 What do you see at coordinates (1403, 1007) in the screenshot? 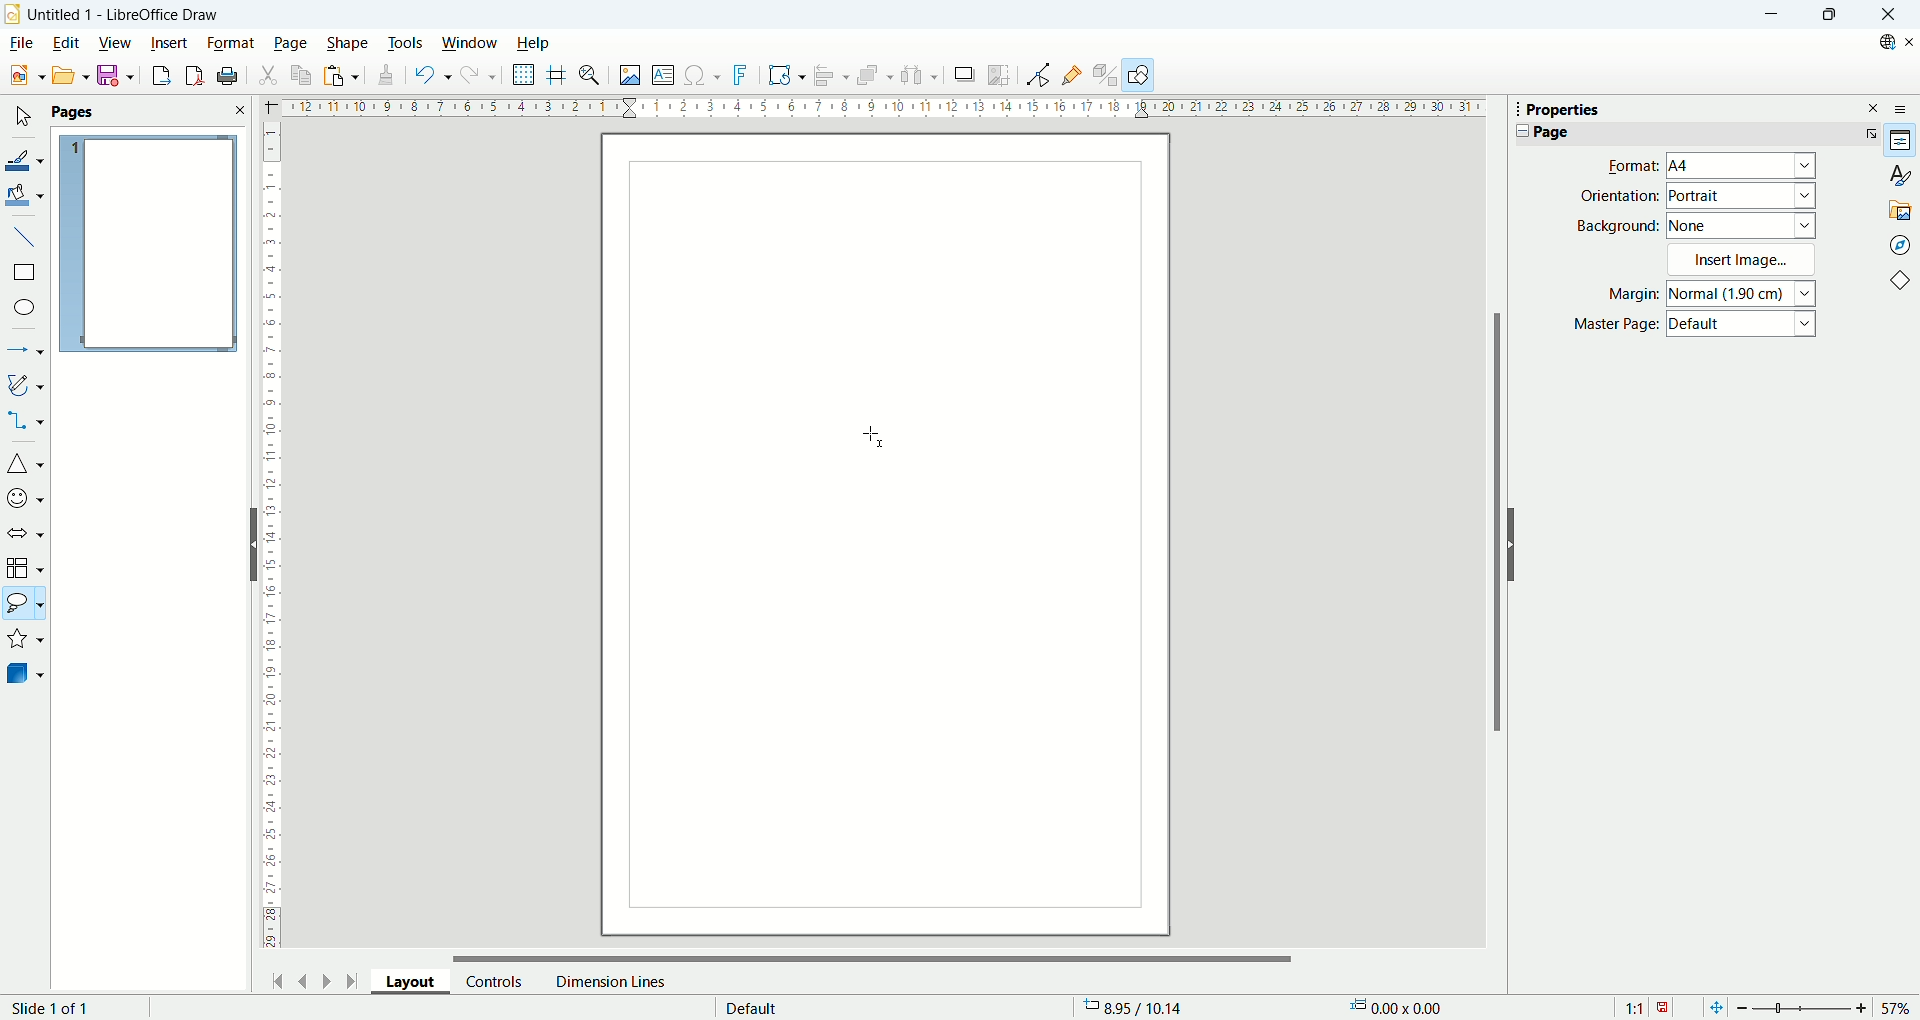
I see `dimensions` at bounding box center [1403, 1007].